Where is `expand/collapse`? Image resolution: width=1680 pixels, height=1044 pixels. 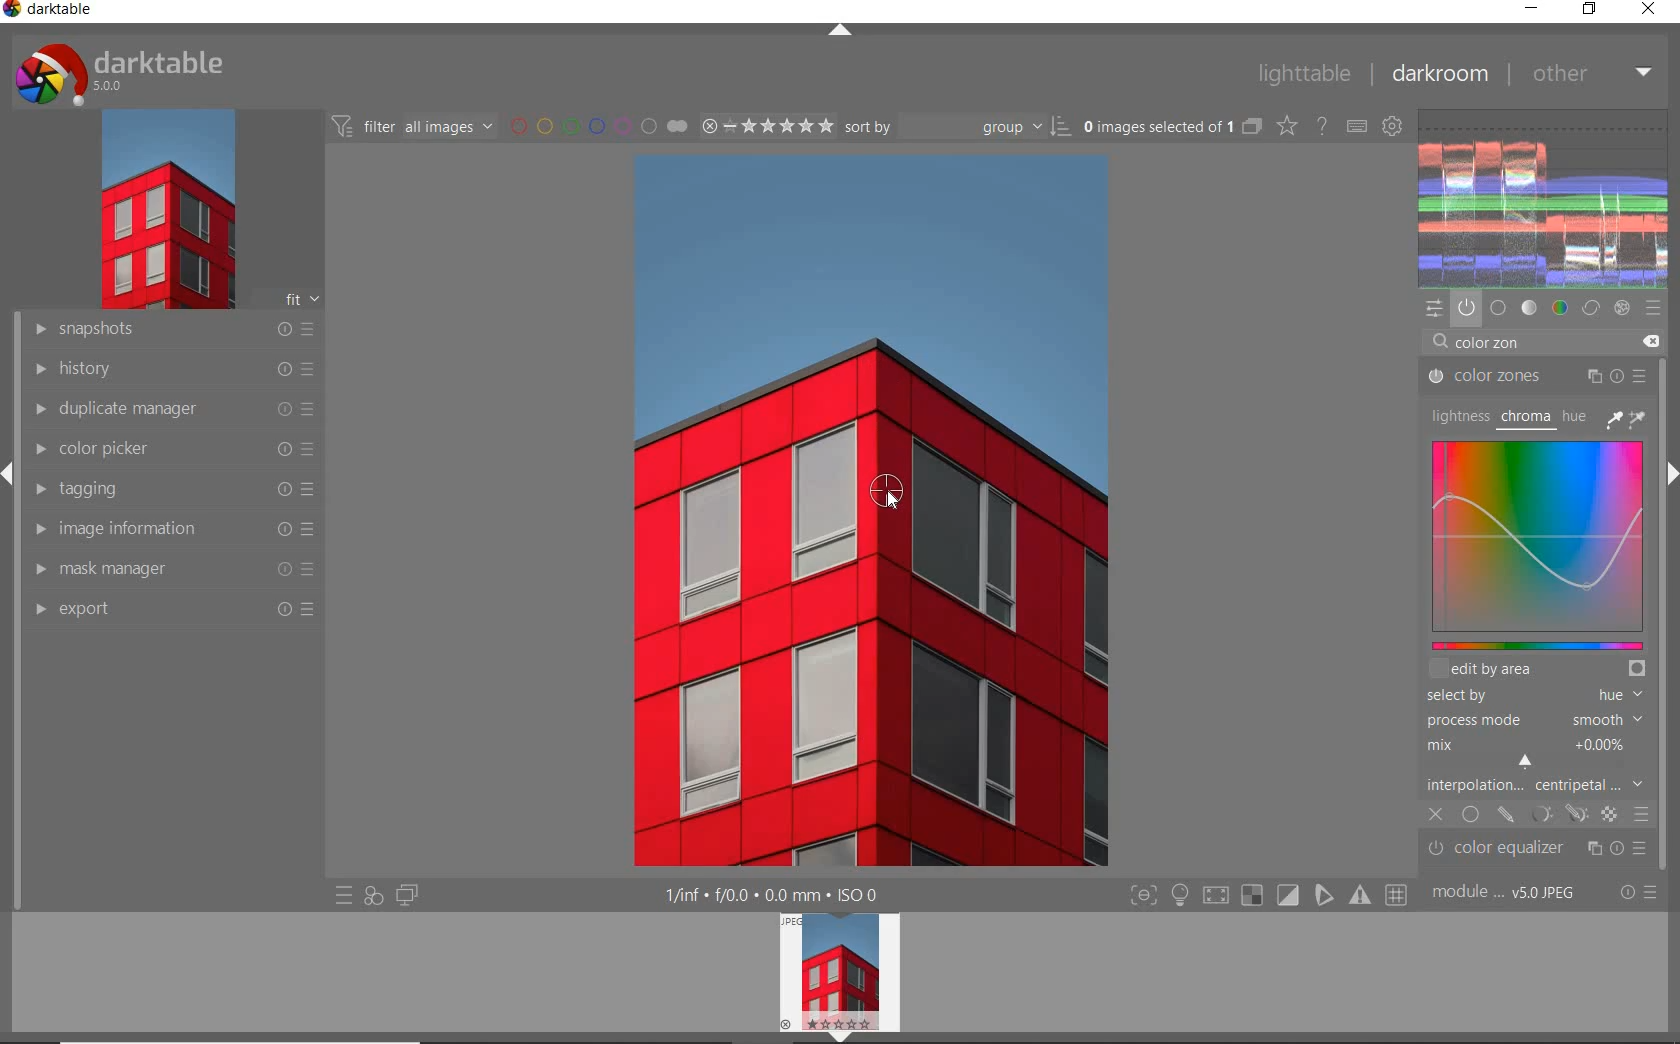
expand/collapse is located at coordinates (1670, 476).